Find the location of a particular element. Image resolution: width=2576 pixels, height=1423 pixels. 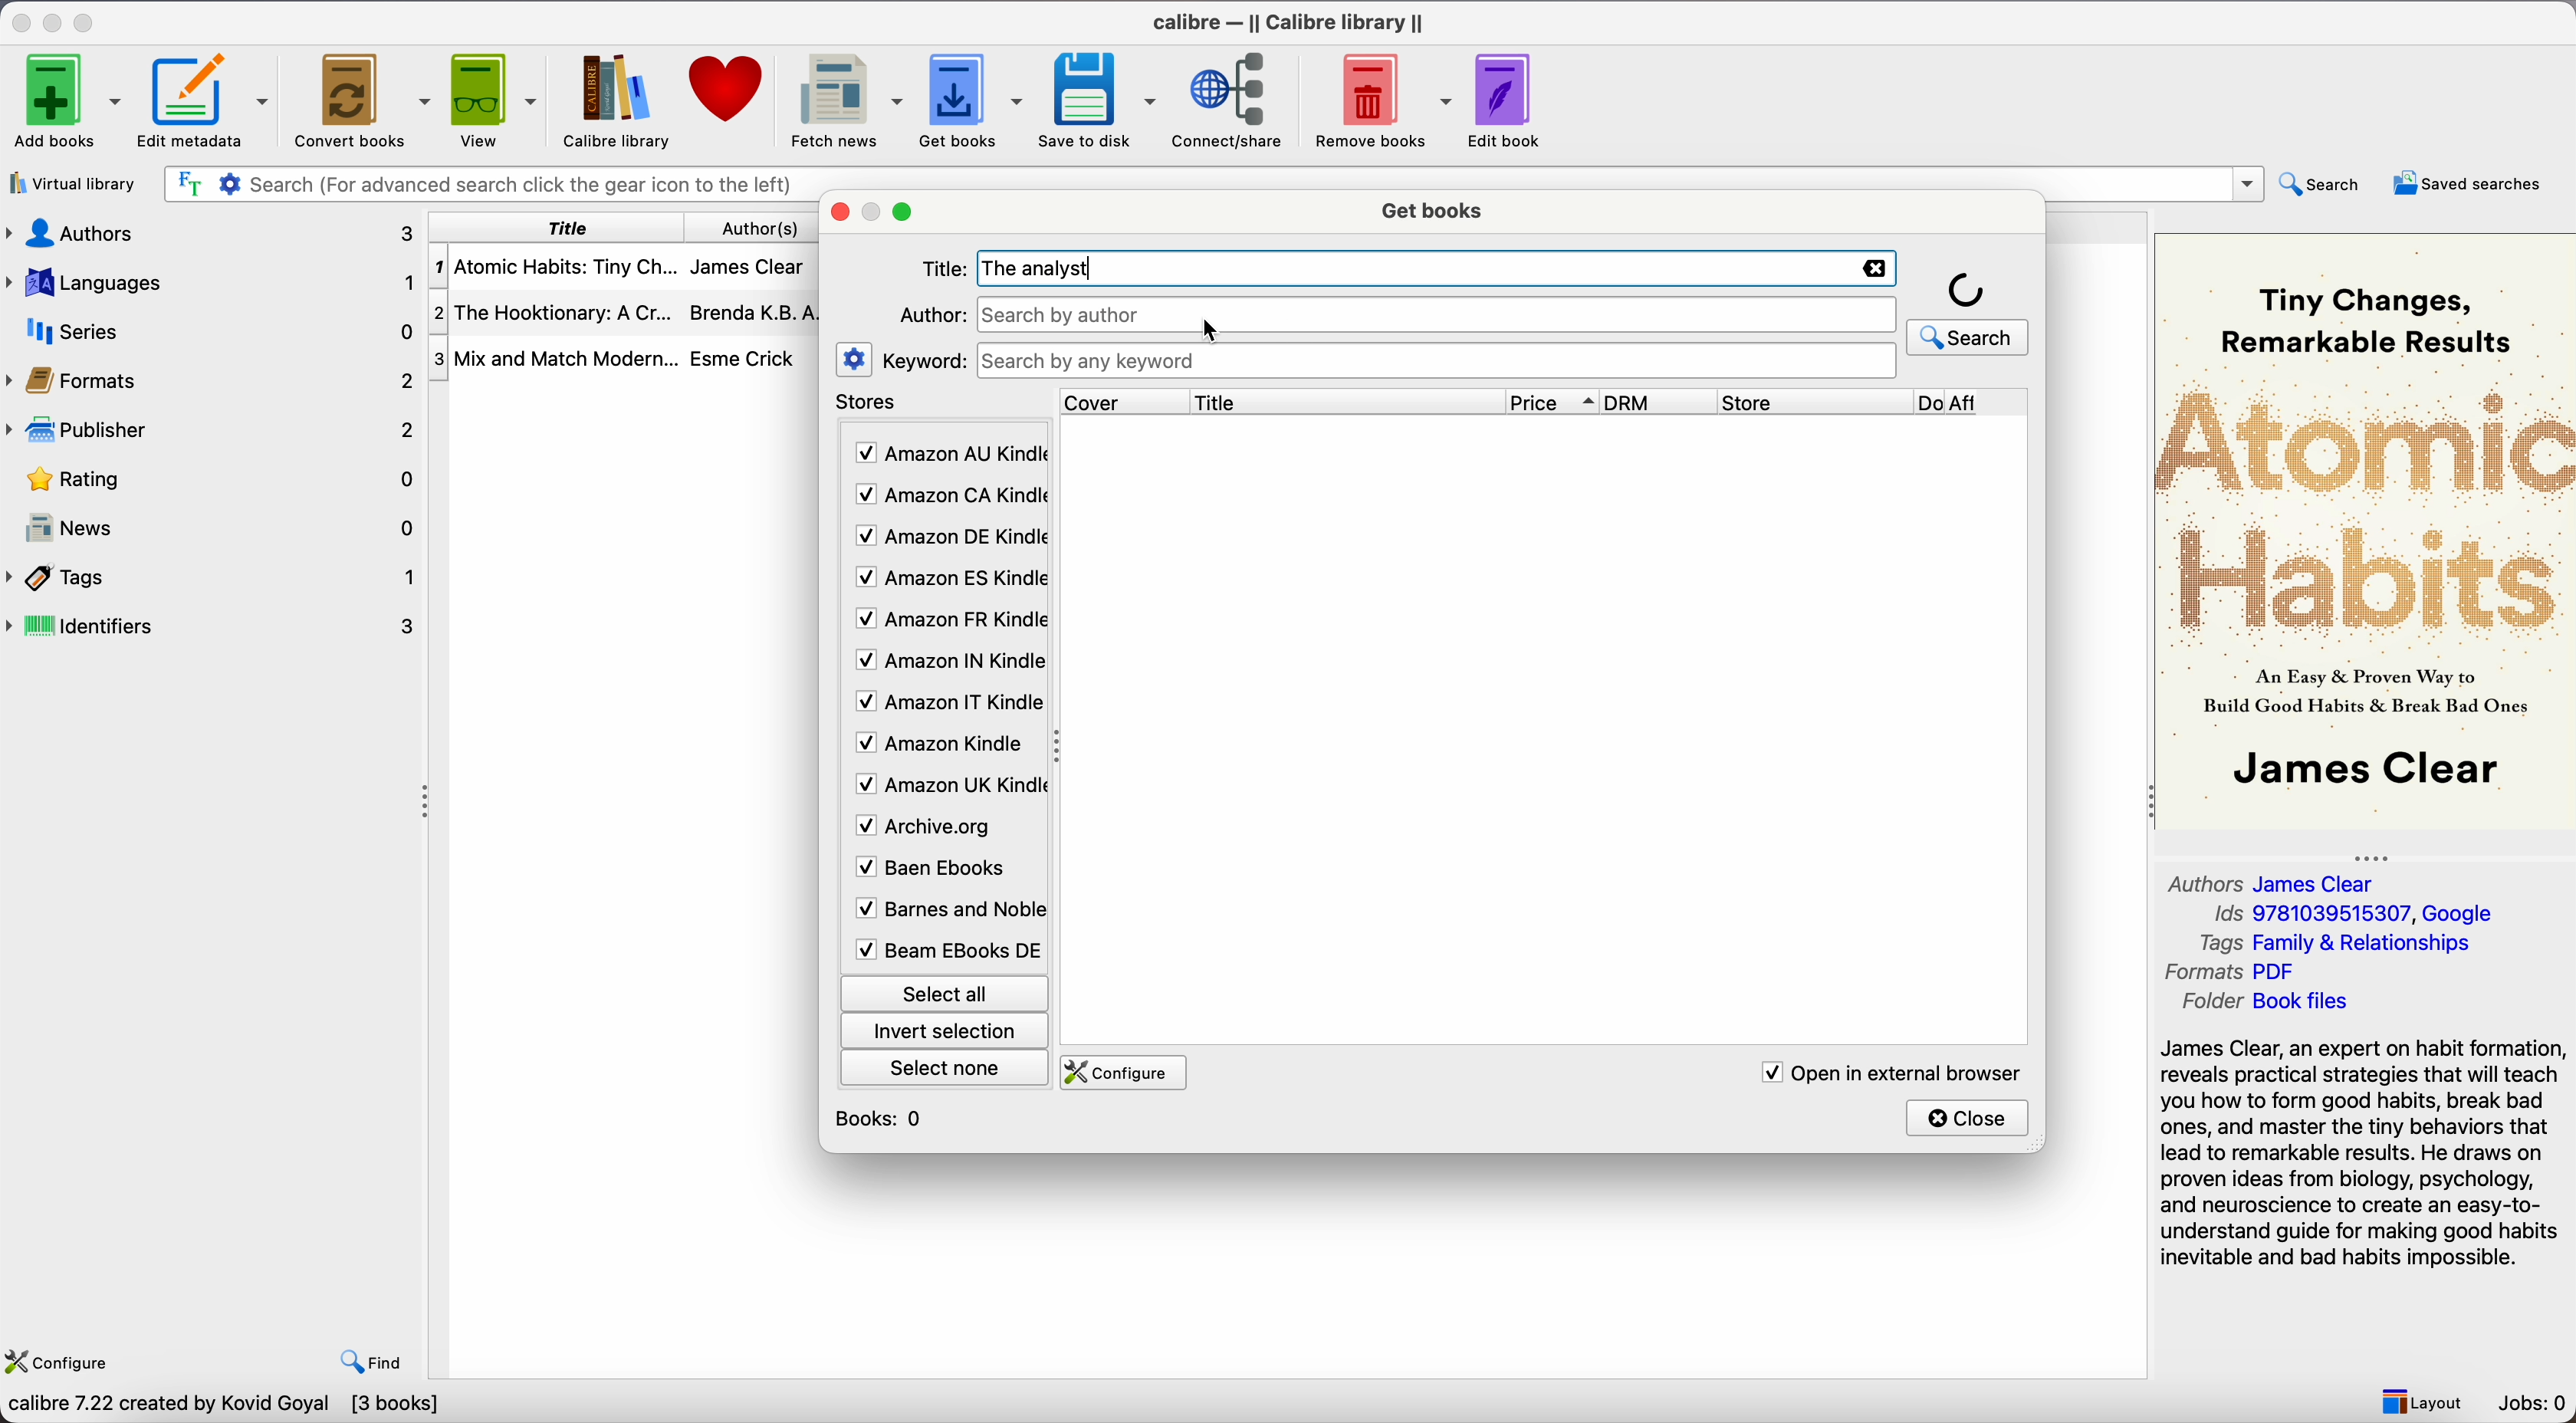

Do Aff is located at coordinates (1972, 403).